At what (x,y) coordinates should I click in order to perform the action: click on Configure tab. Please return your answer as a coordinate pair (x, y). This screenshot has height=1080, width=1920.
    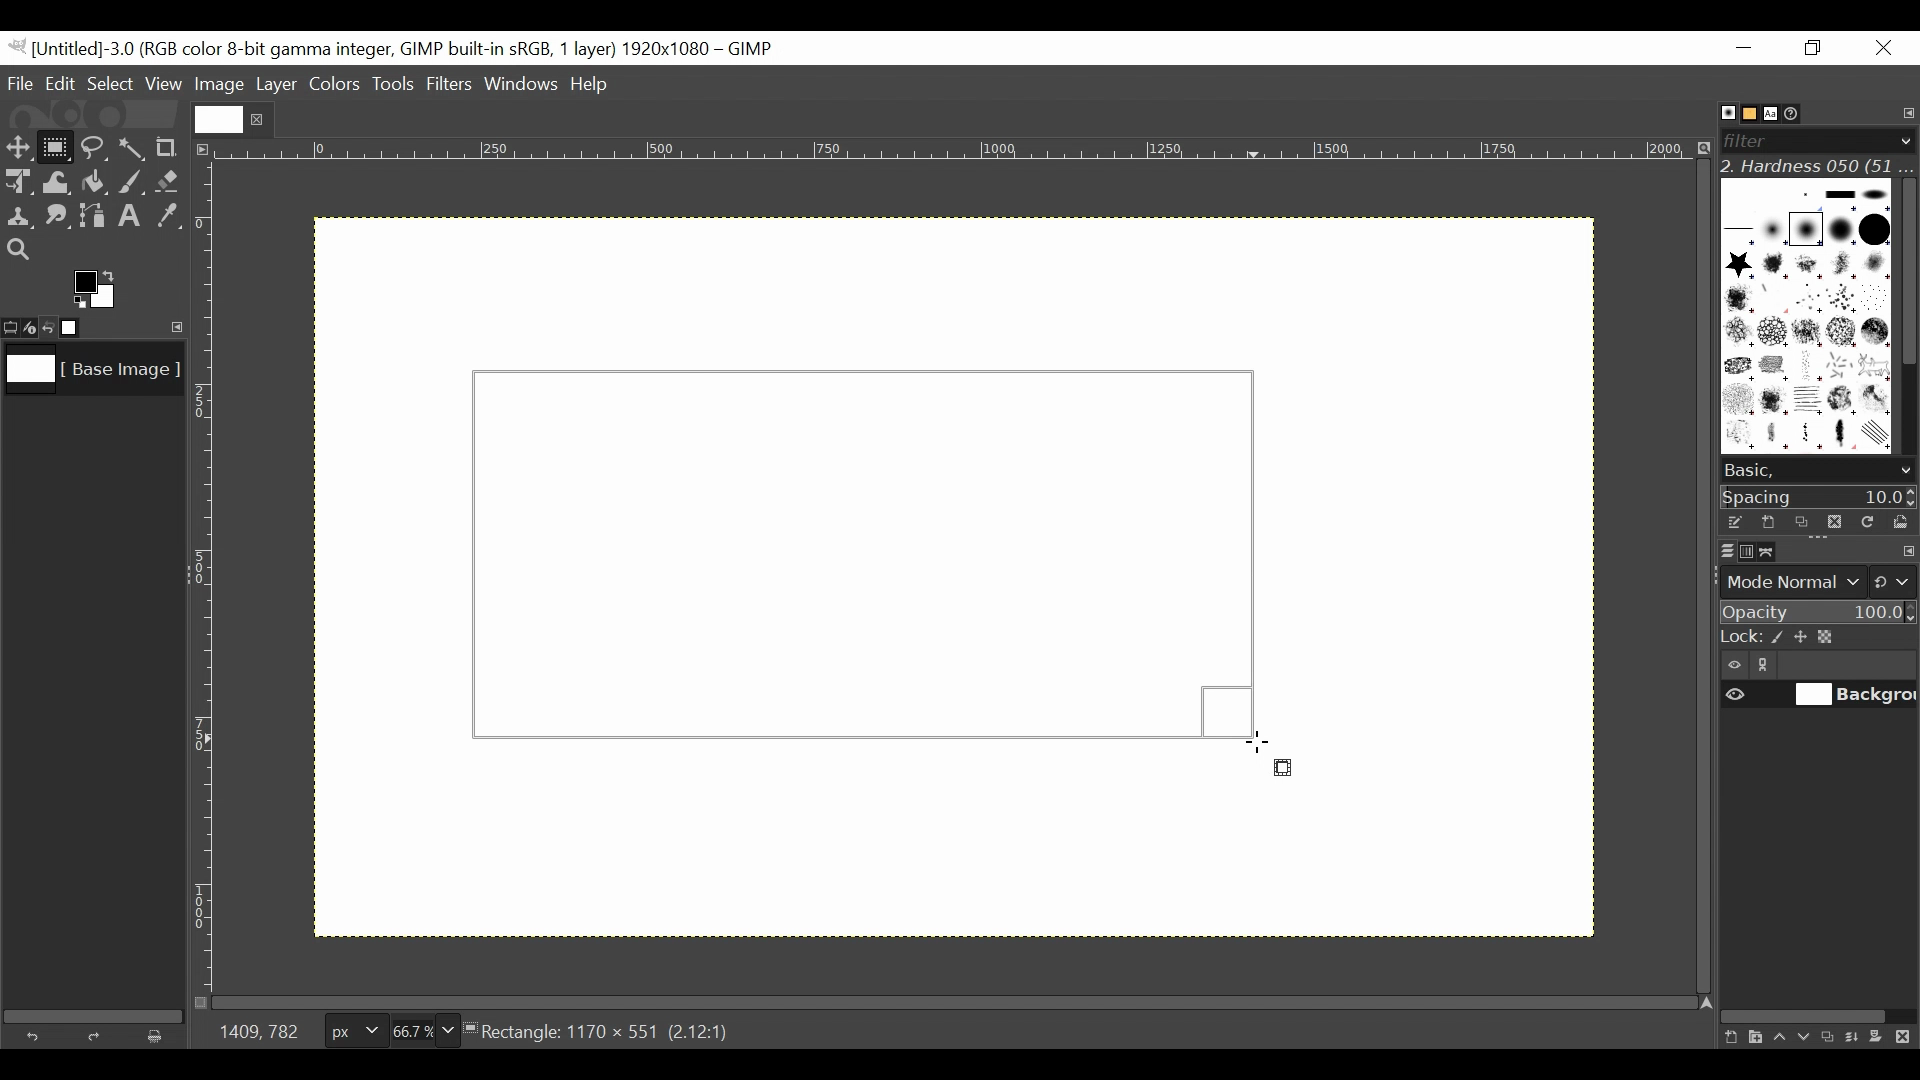
    Looking at the image, I should click on (1906, 114).